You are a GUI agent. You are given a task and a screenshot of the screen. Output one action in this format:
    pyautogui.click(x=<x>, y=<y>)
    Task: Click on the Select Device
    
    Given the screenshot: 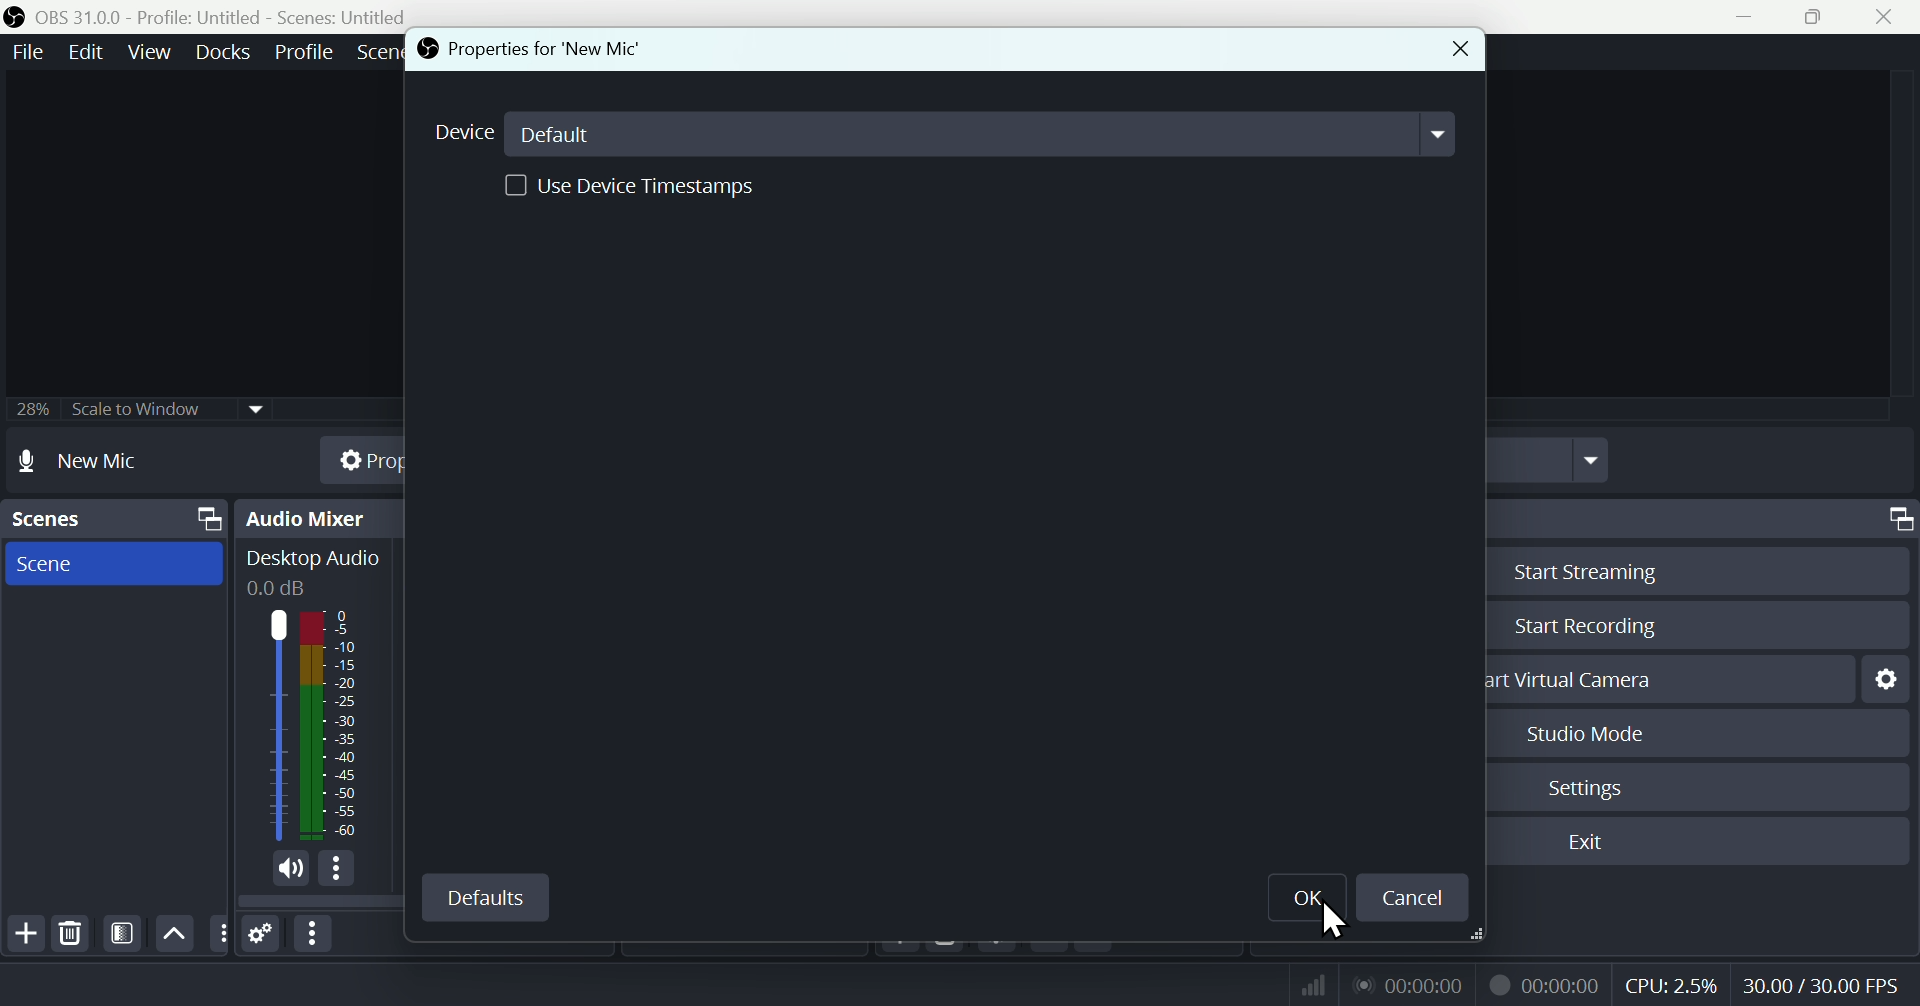 What is the action you would take?
    pyautogui.click(x=939, y=134)
    